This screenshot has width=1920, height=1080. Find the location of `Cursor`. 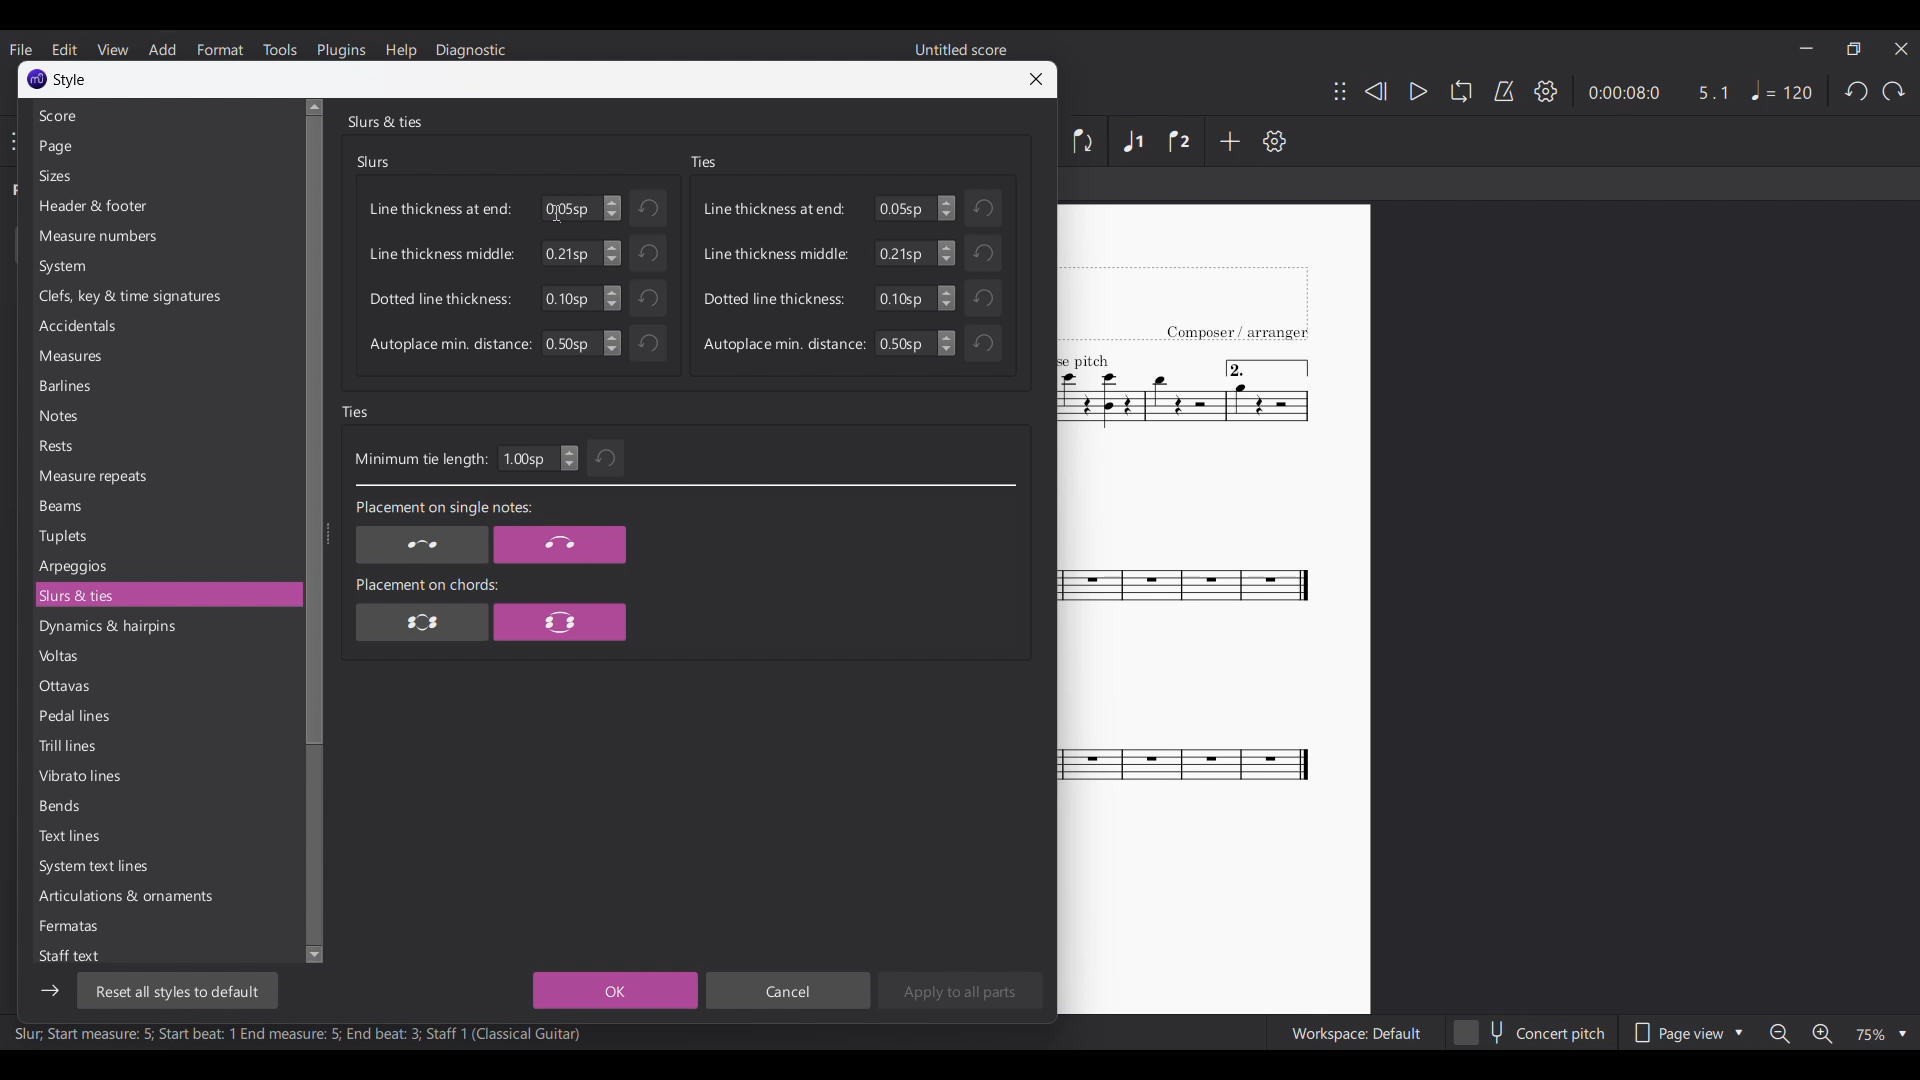

Cursor is located at coordinates (557, 213).